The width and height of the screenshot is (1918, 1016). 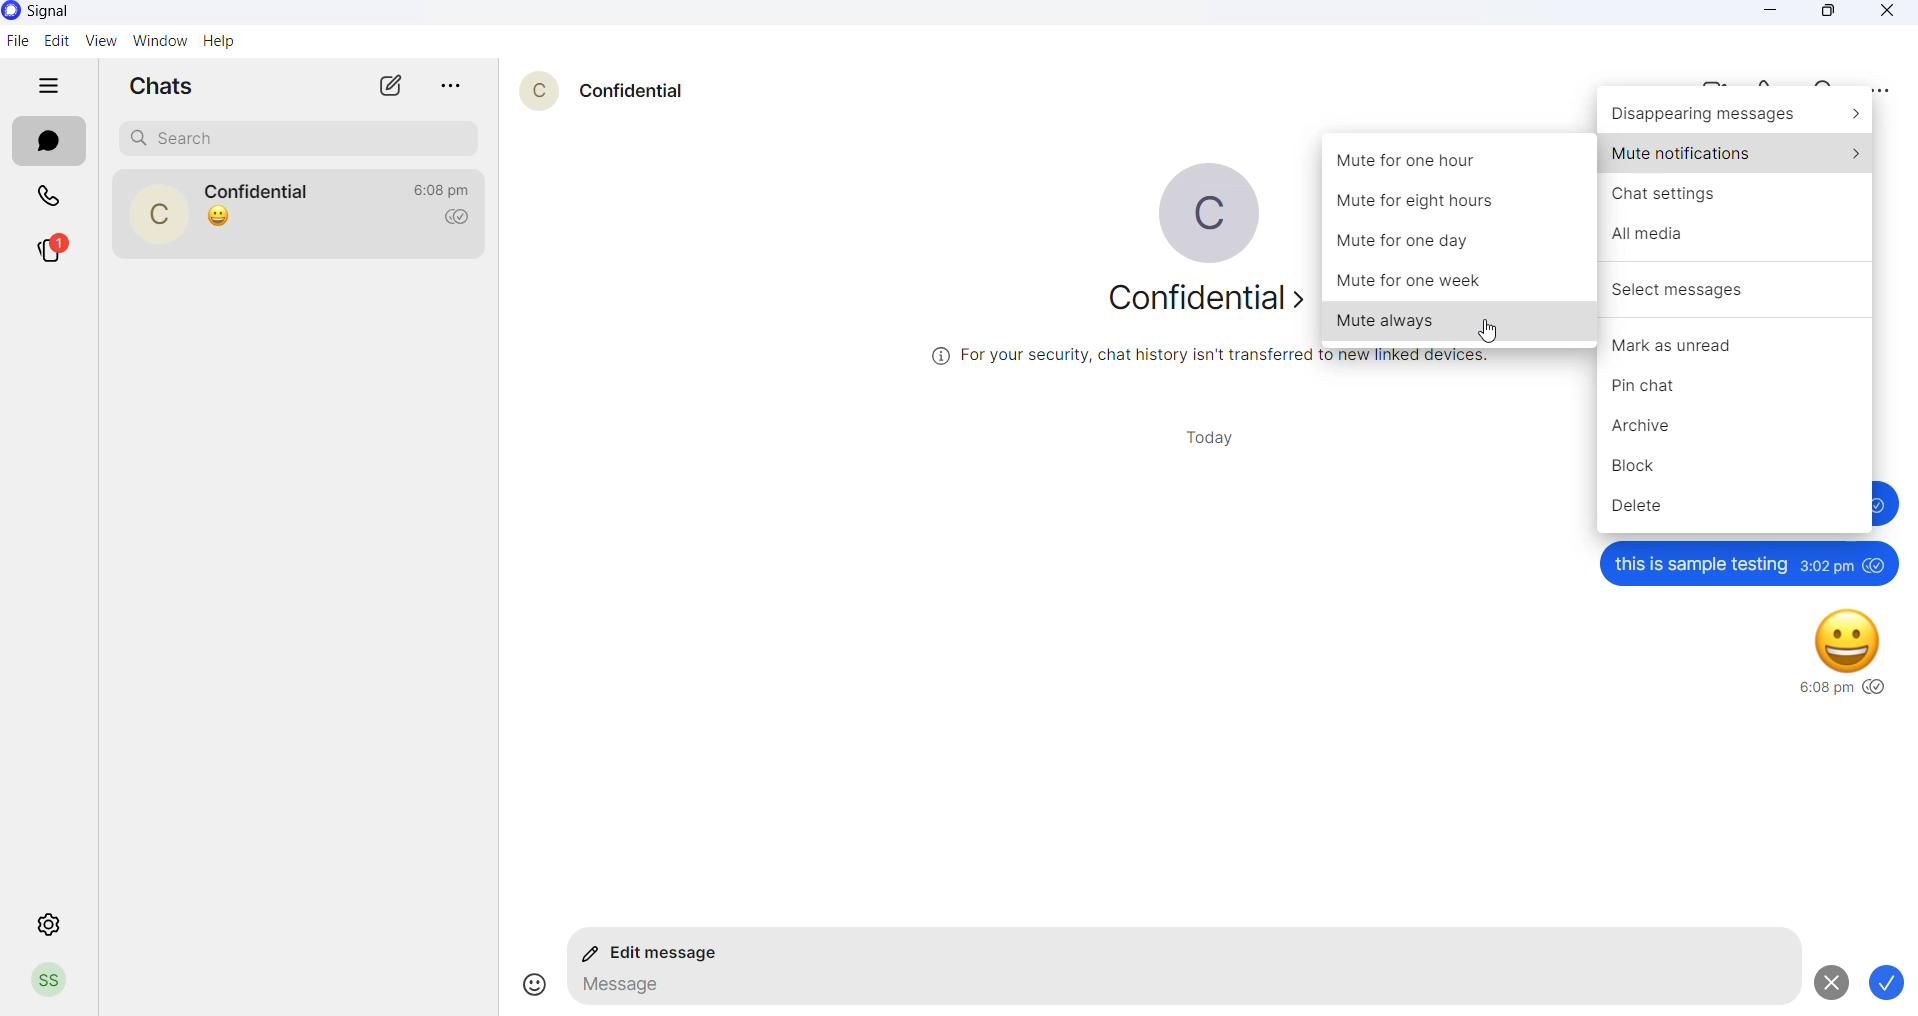 I want to click on profile picture, so click(x=50, y=982).